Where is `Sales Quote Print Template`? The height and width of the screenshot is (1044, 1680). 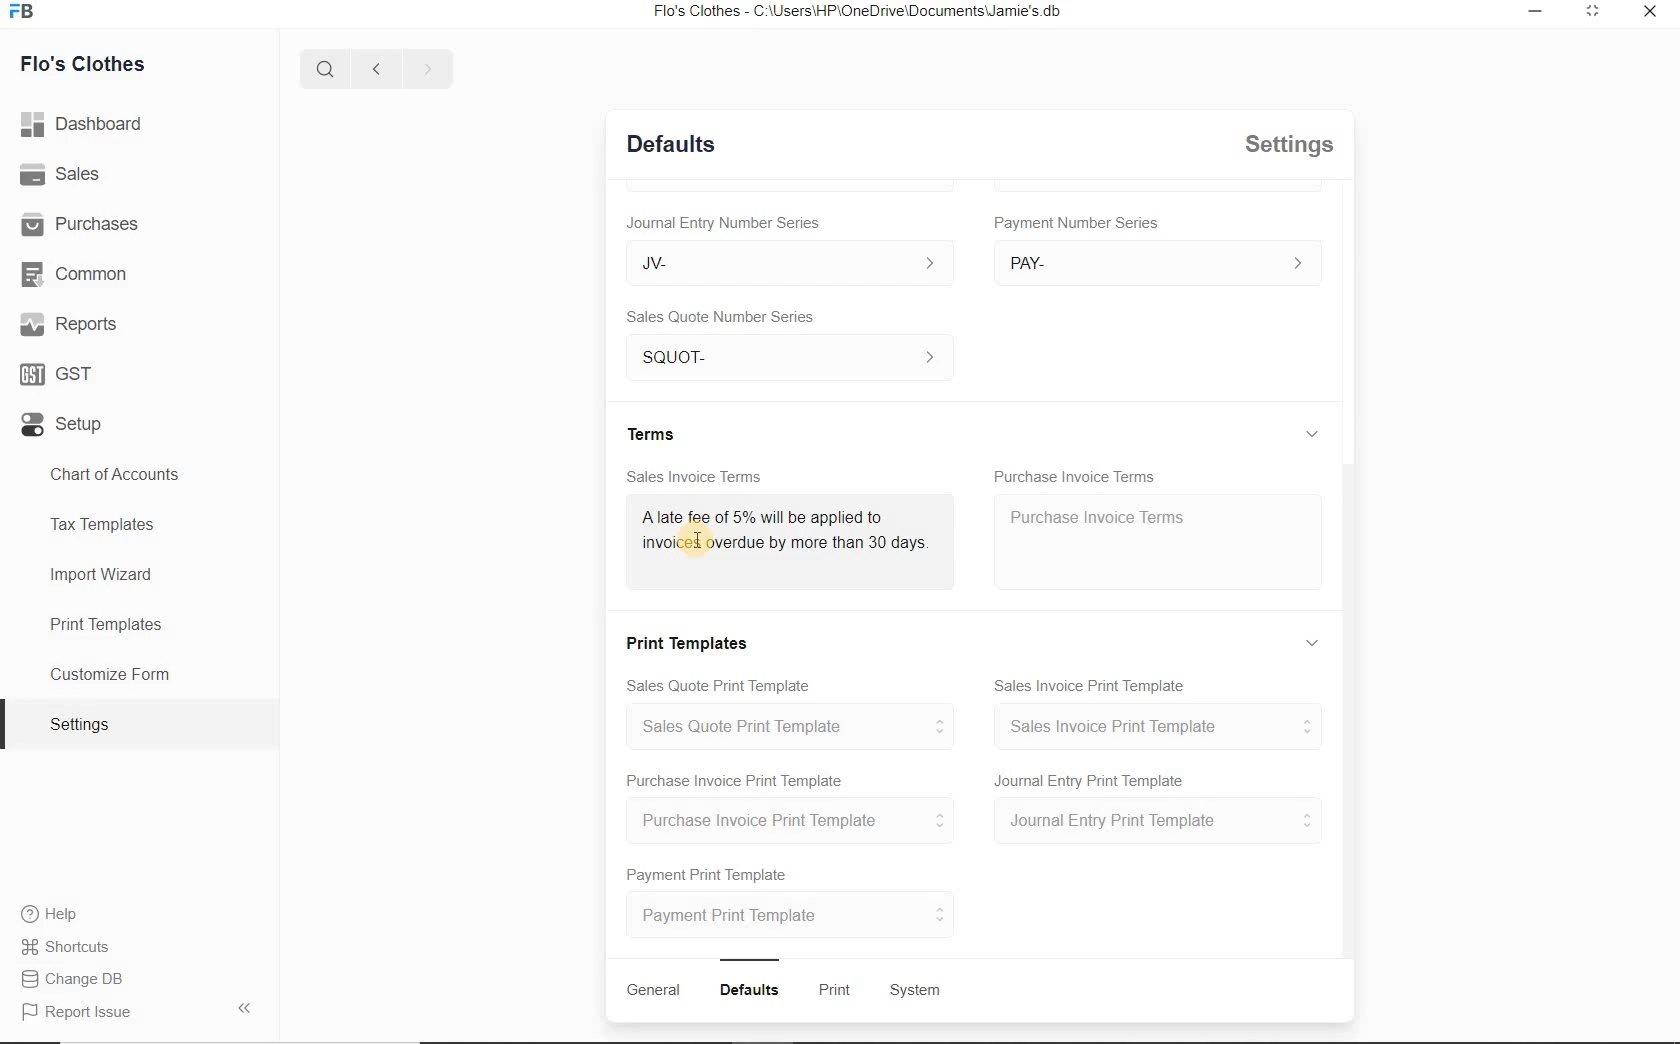
Sales Quote Print Template is located at coordinates (798, 726).